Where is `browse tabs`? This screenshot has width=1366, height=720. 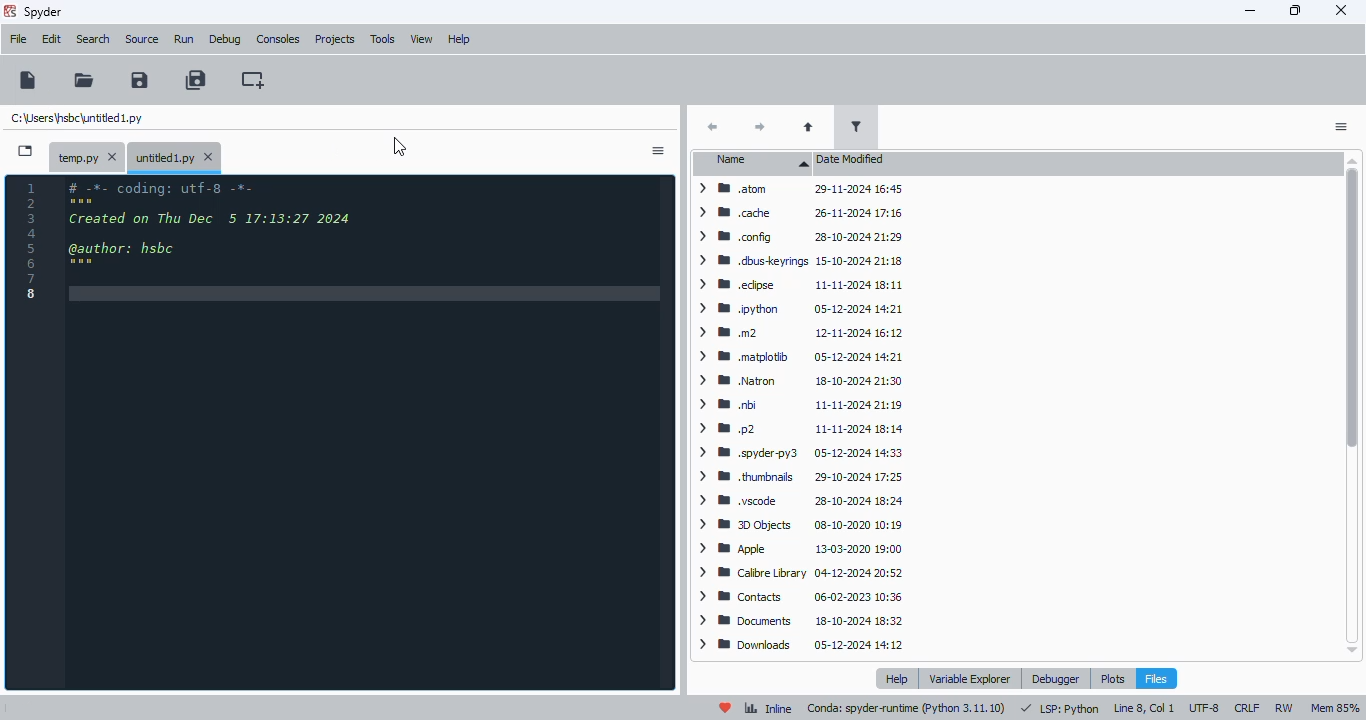 browse tabs is located at coordinates (26, 151).